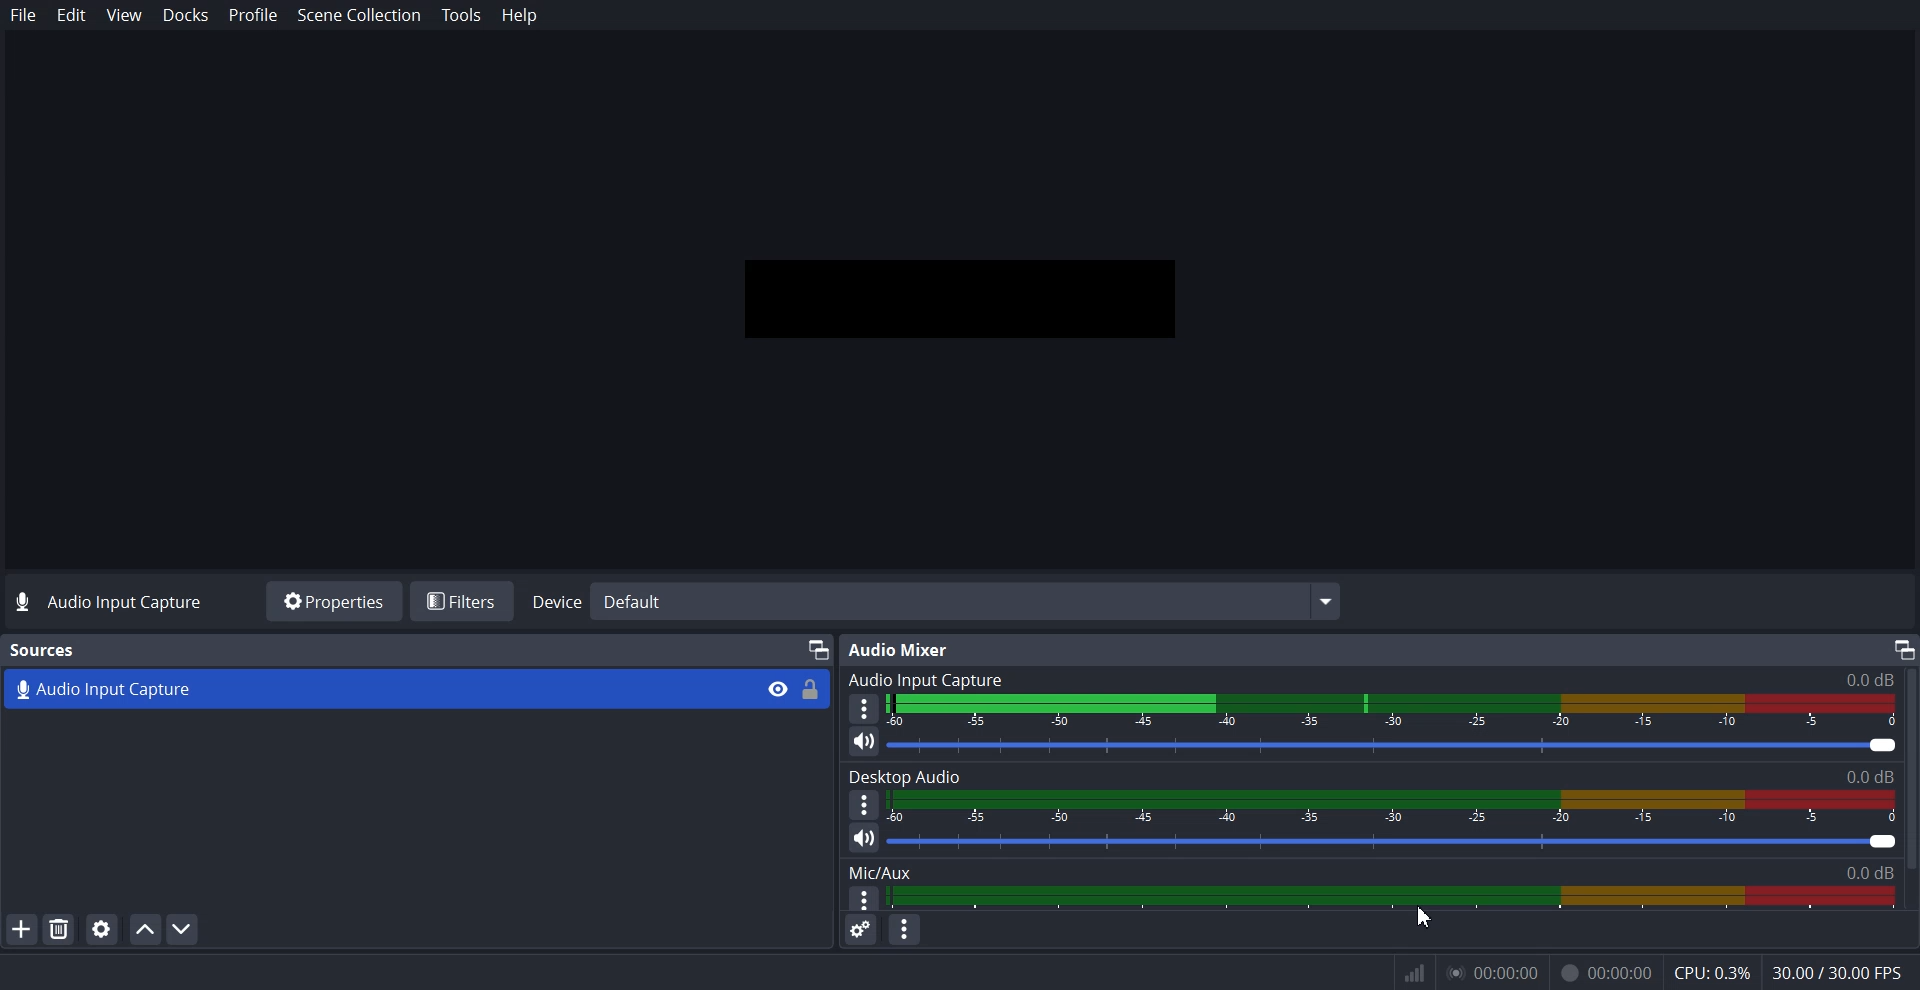 The width and height of the screenshot is (1920, 990). What do you see at coordinates (1402, 841) in the screenshot?
I see `Volume level adjuster` at bounding box center [1402, 841].